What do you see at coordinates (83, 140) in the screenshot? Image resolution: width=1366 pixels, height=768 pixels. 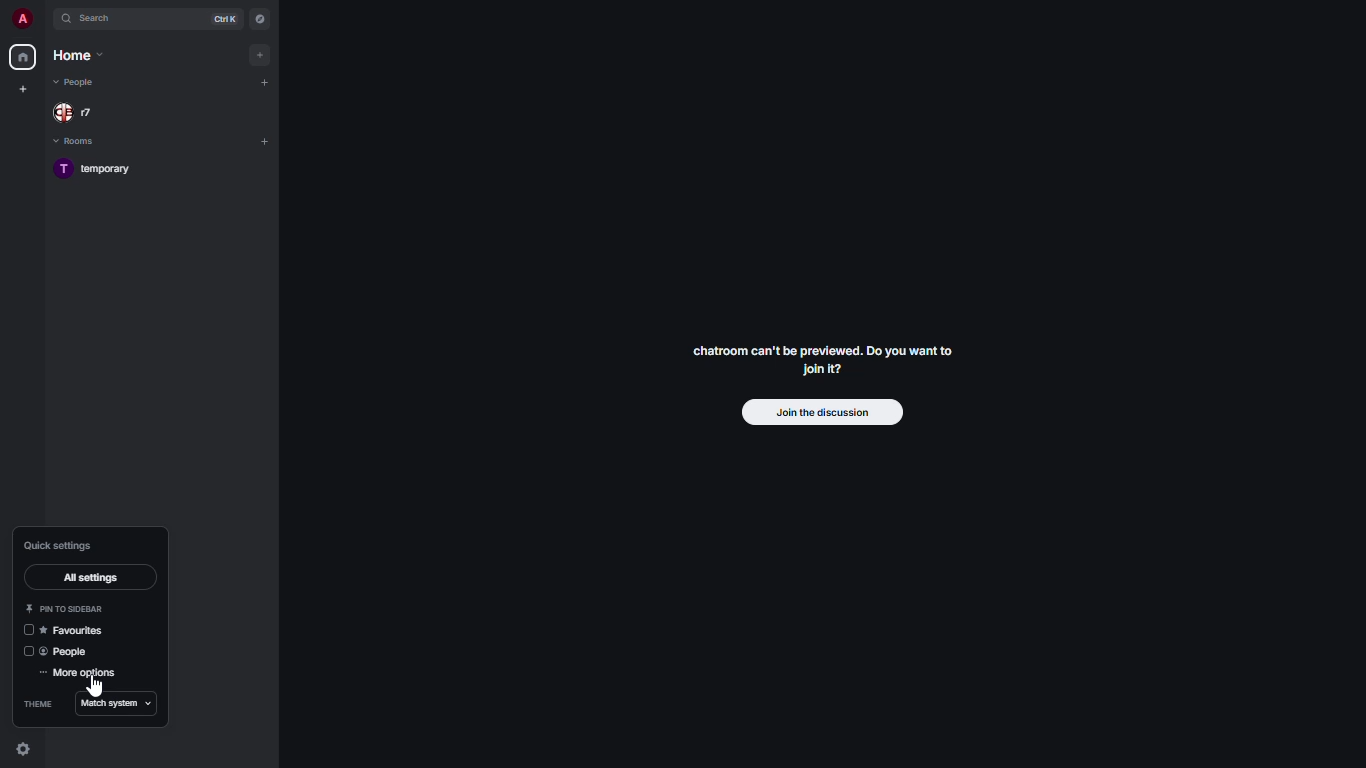 I see `rooms` at bounding box center [83, 140].